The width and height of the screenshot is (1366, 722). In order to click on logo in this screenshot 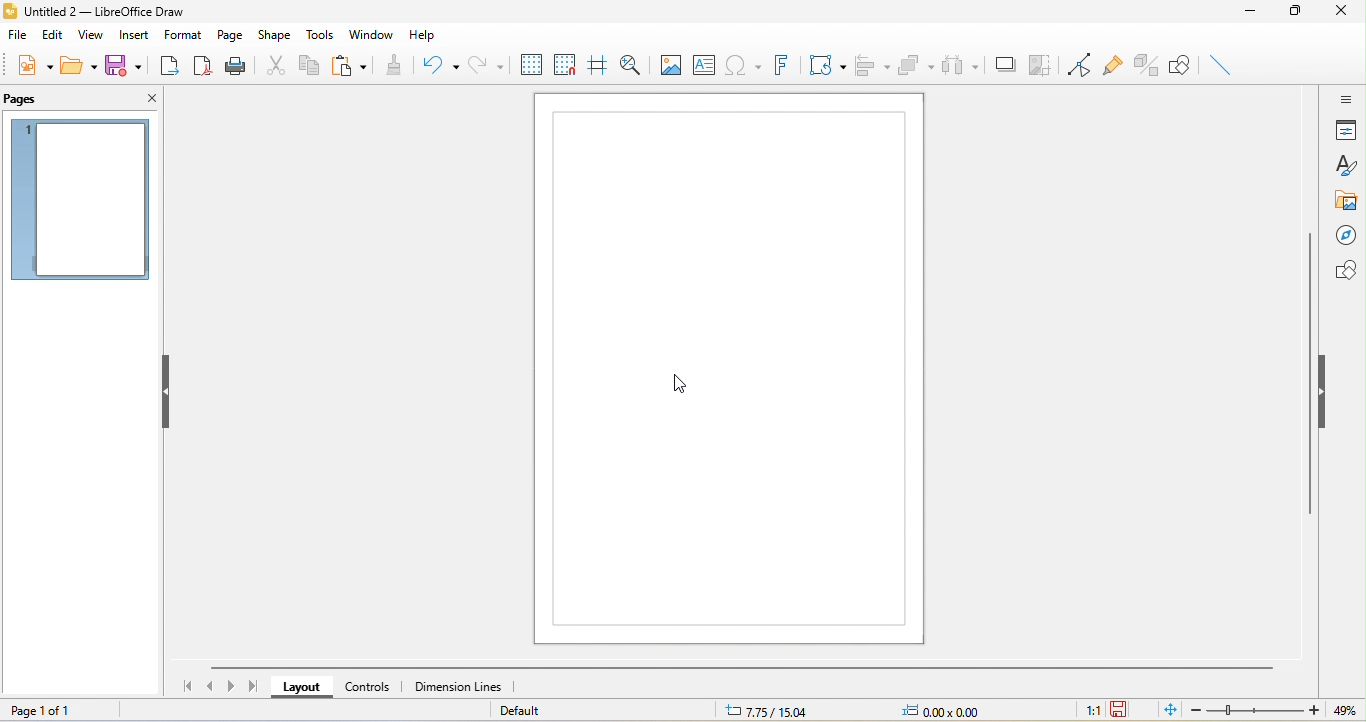, I will do `click(10, 9)`.